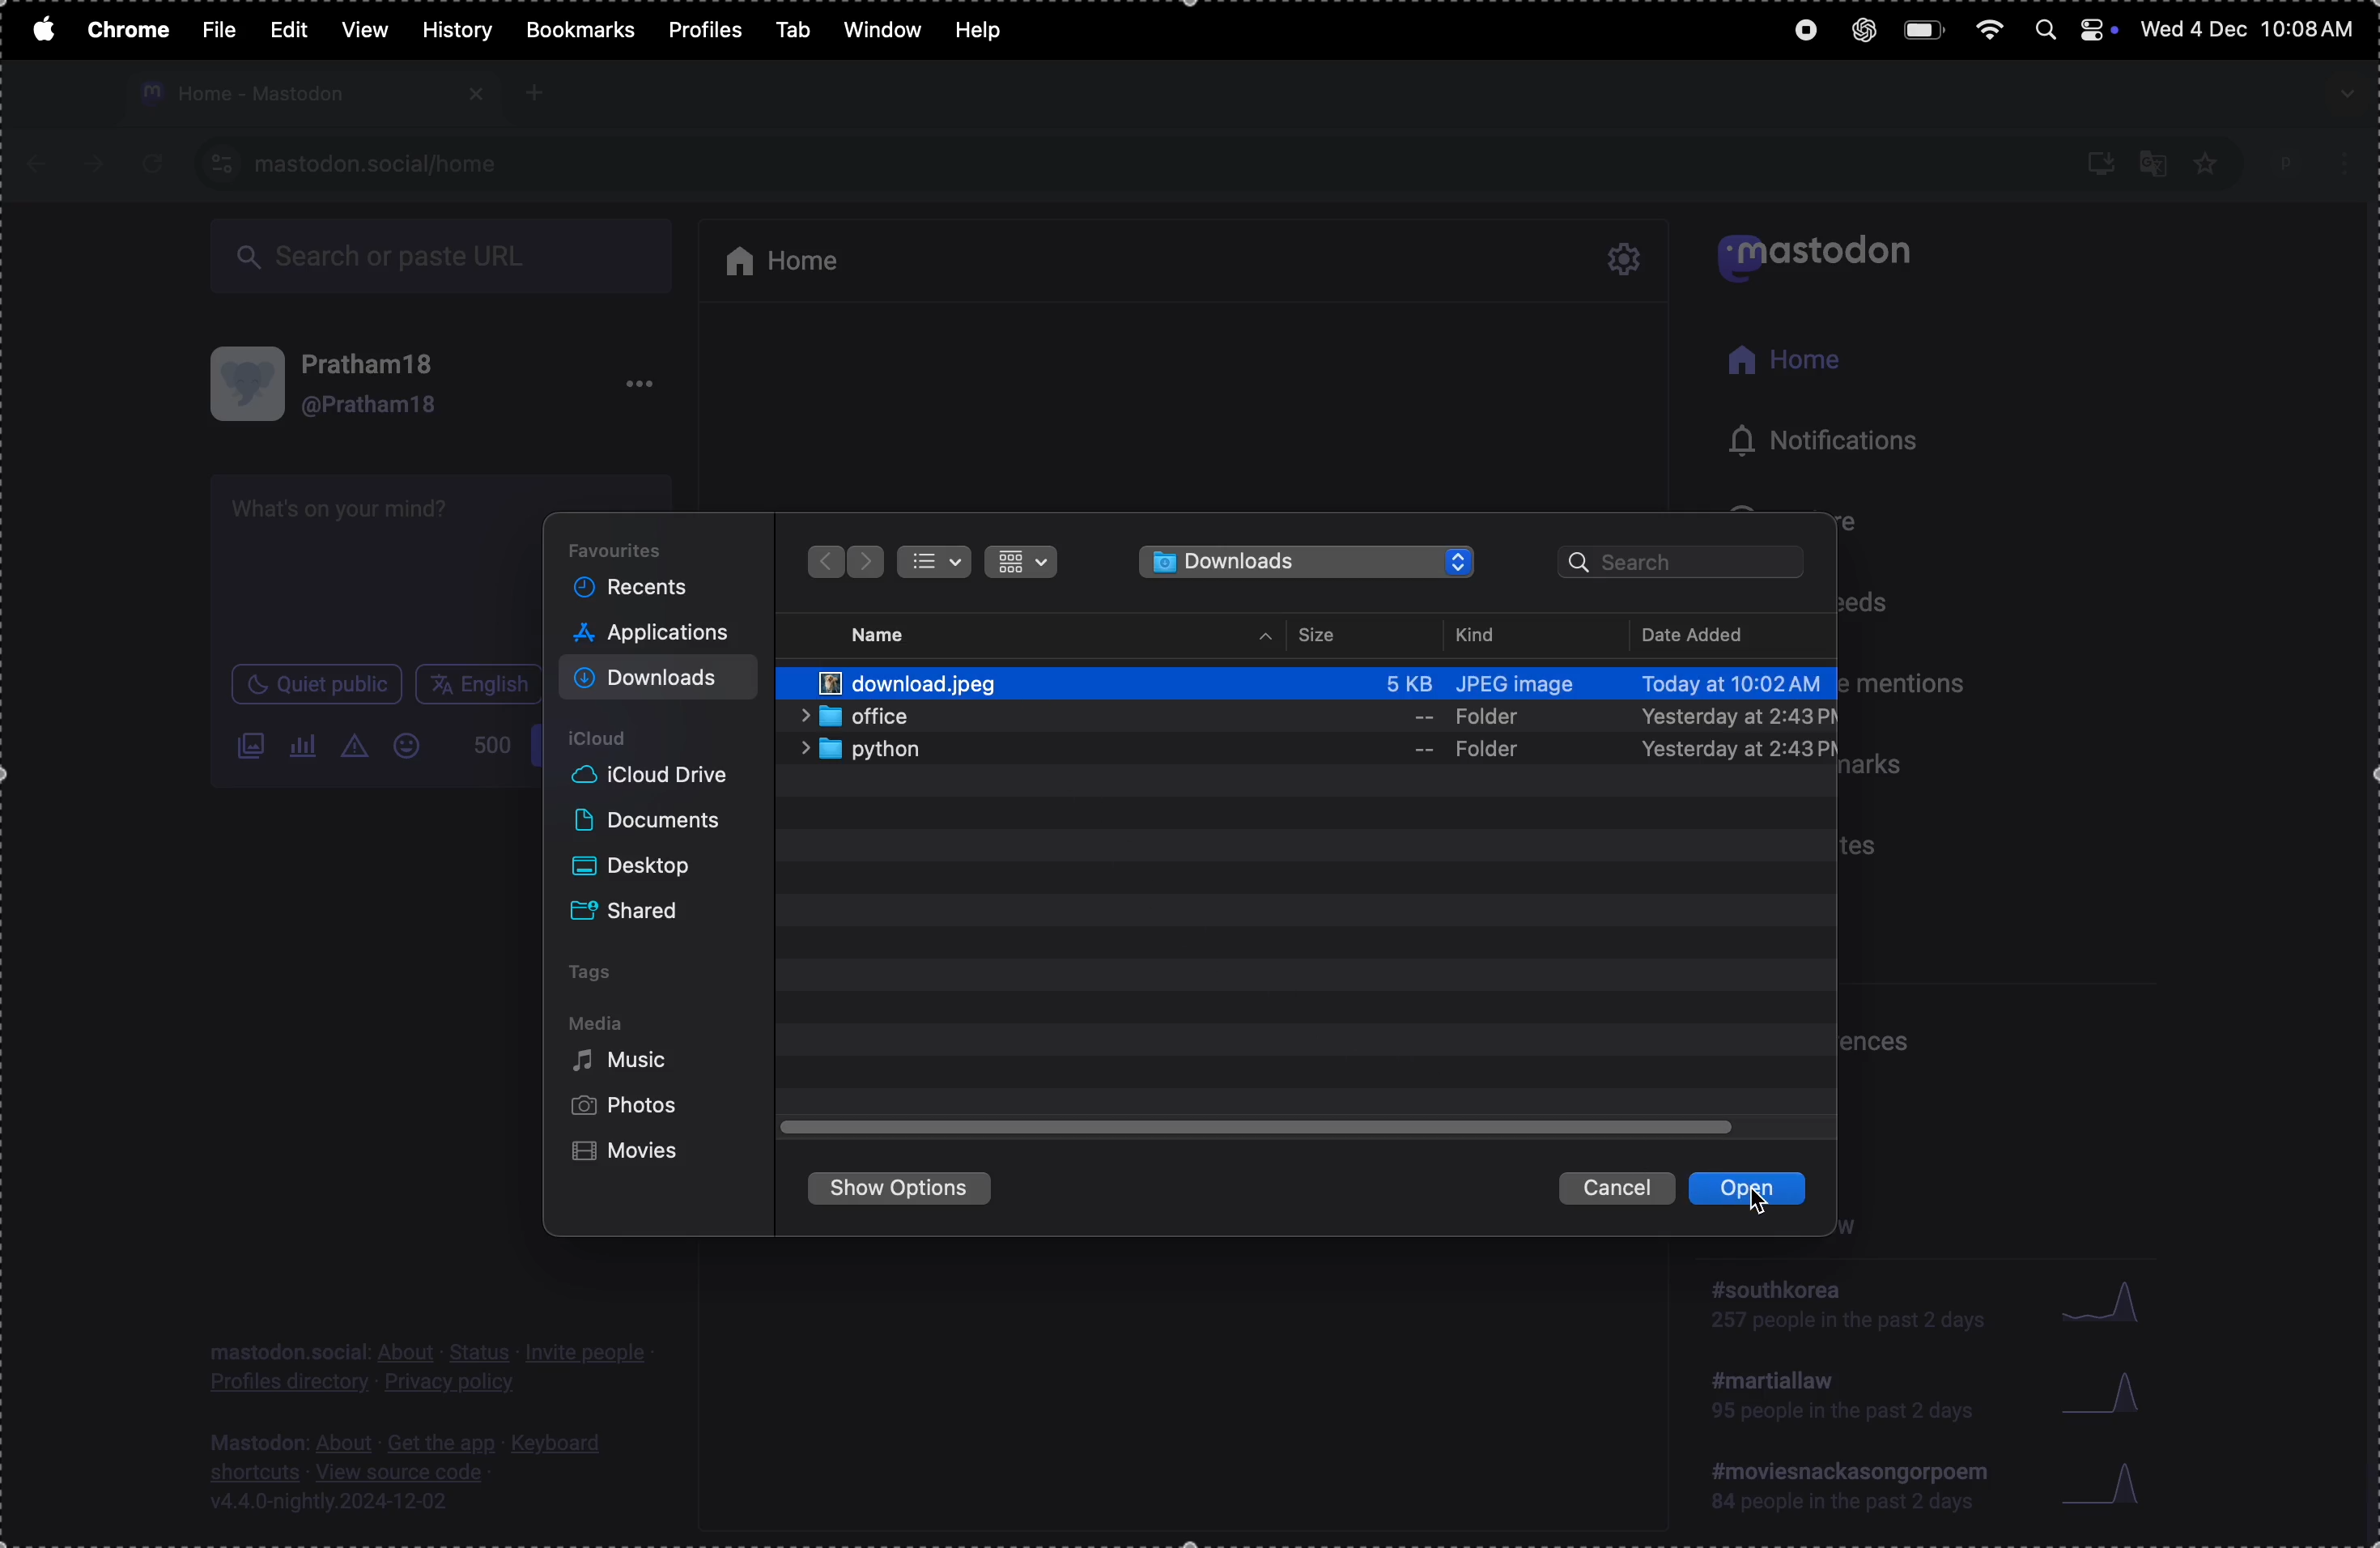 This screenshot has height=1548, width=2380. What do you see at coordinates (146, 165) in the screenshot?
I see `refresh` at bounding box center [146, 165].